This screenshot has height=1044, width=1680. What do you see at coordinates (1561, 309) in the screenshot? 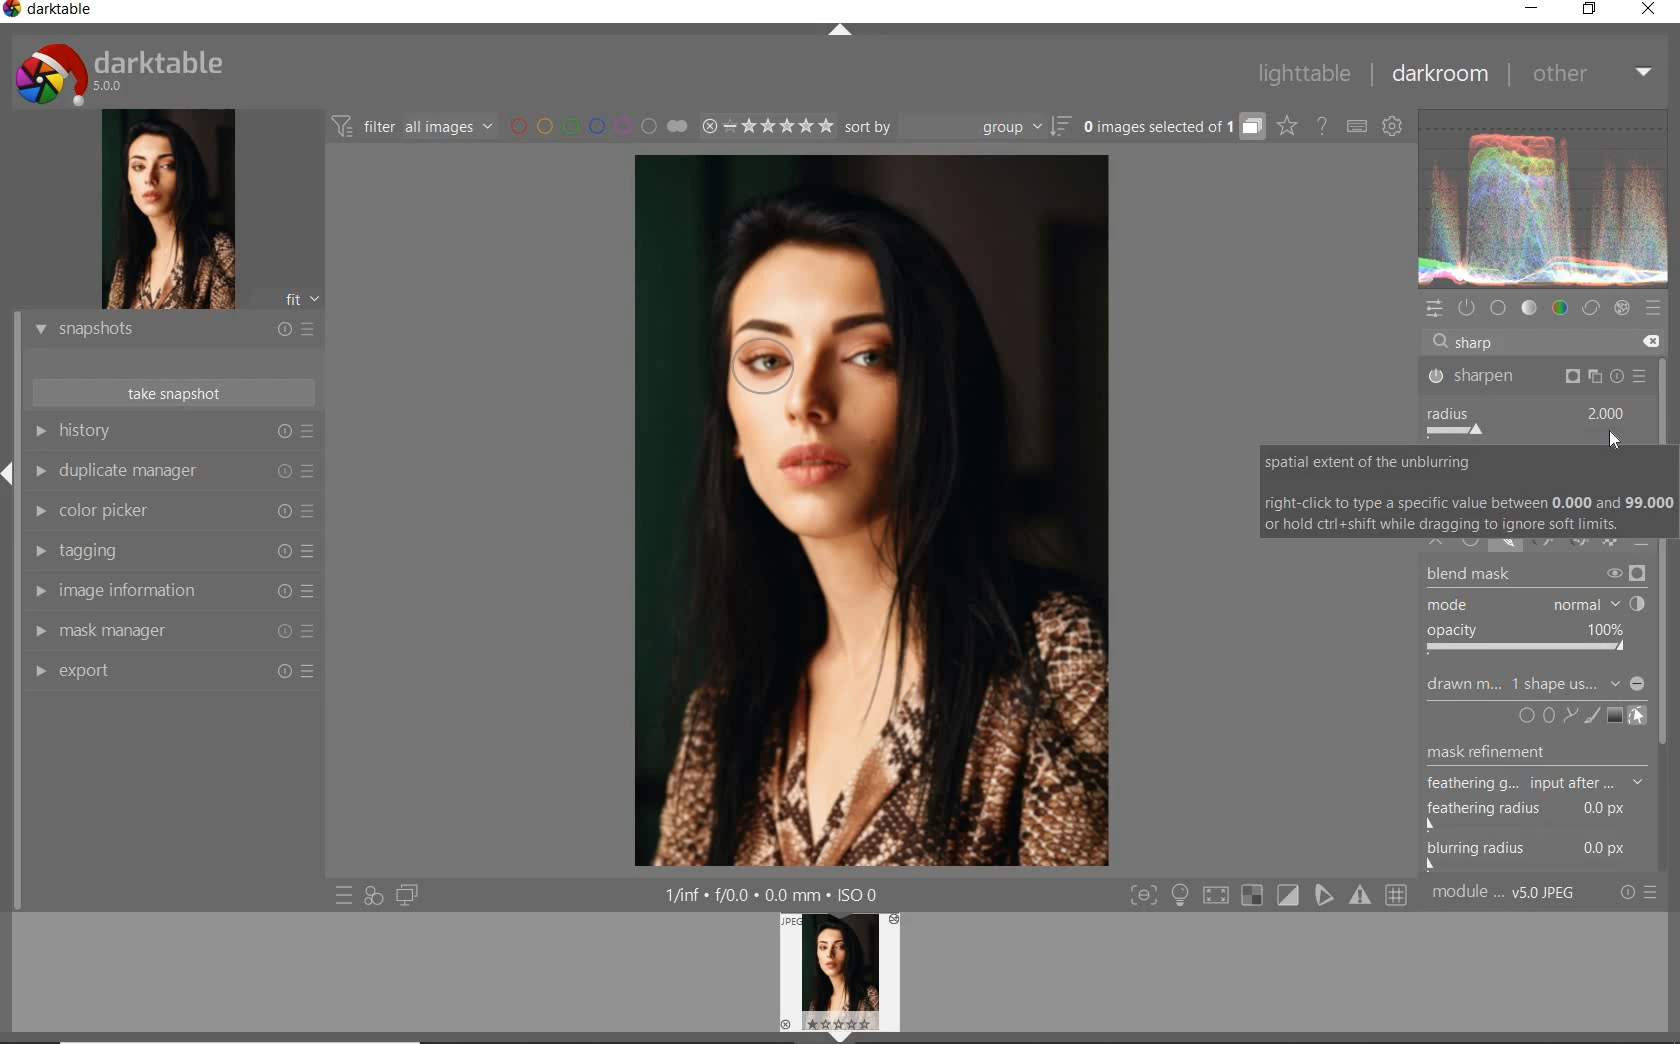
I see `color` at bounding box center [1561, 309].